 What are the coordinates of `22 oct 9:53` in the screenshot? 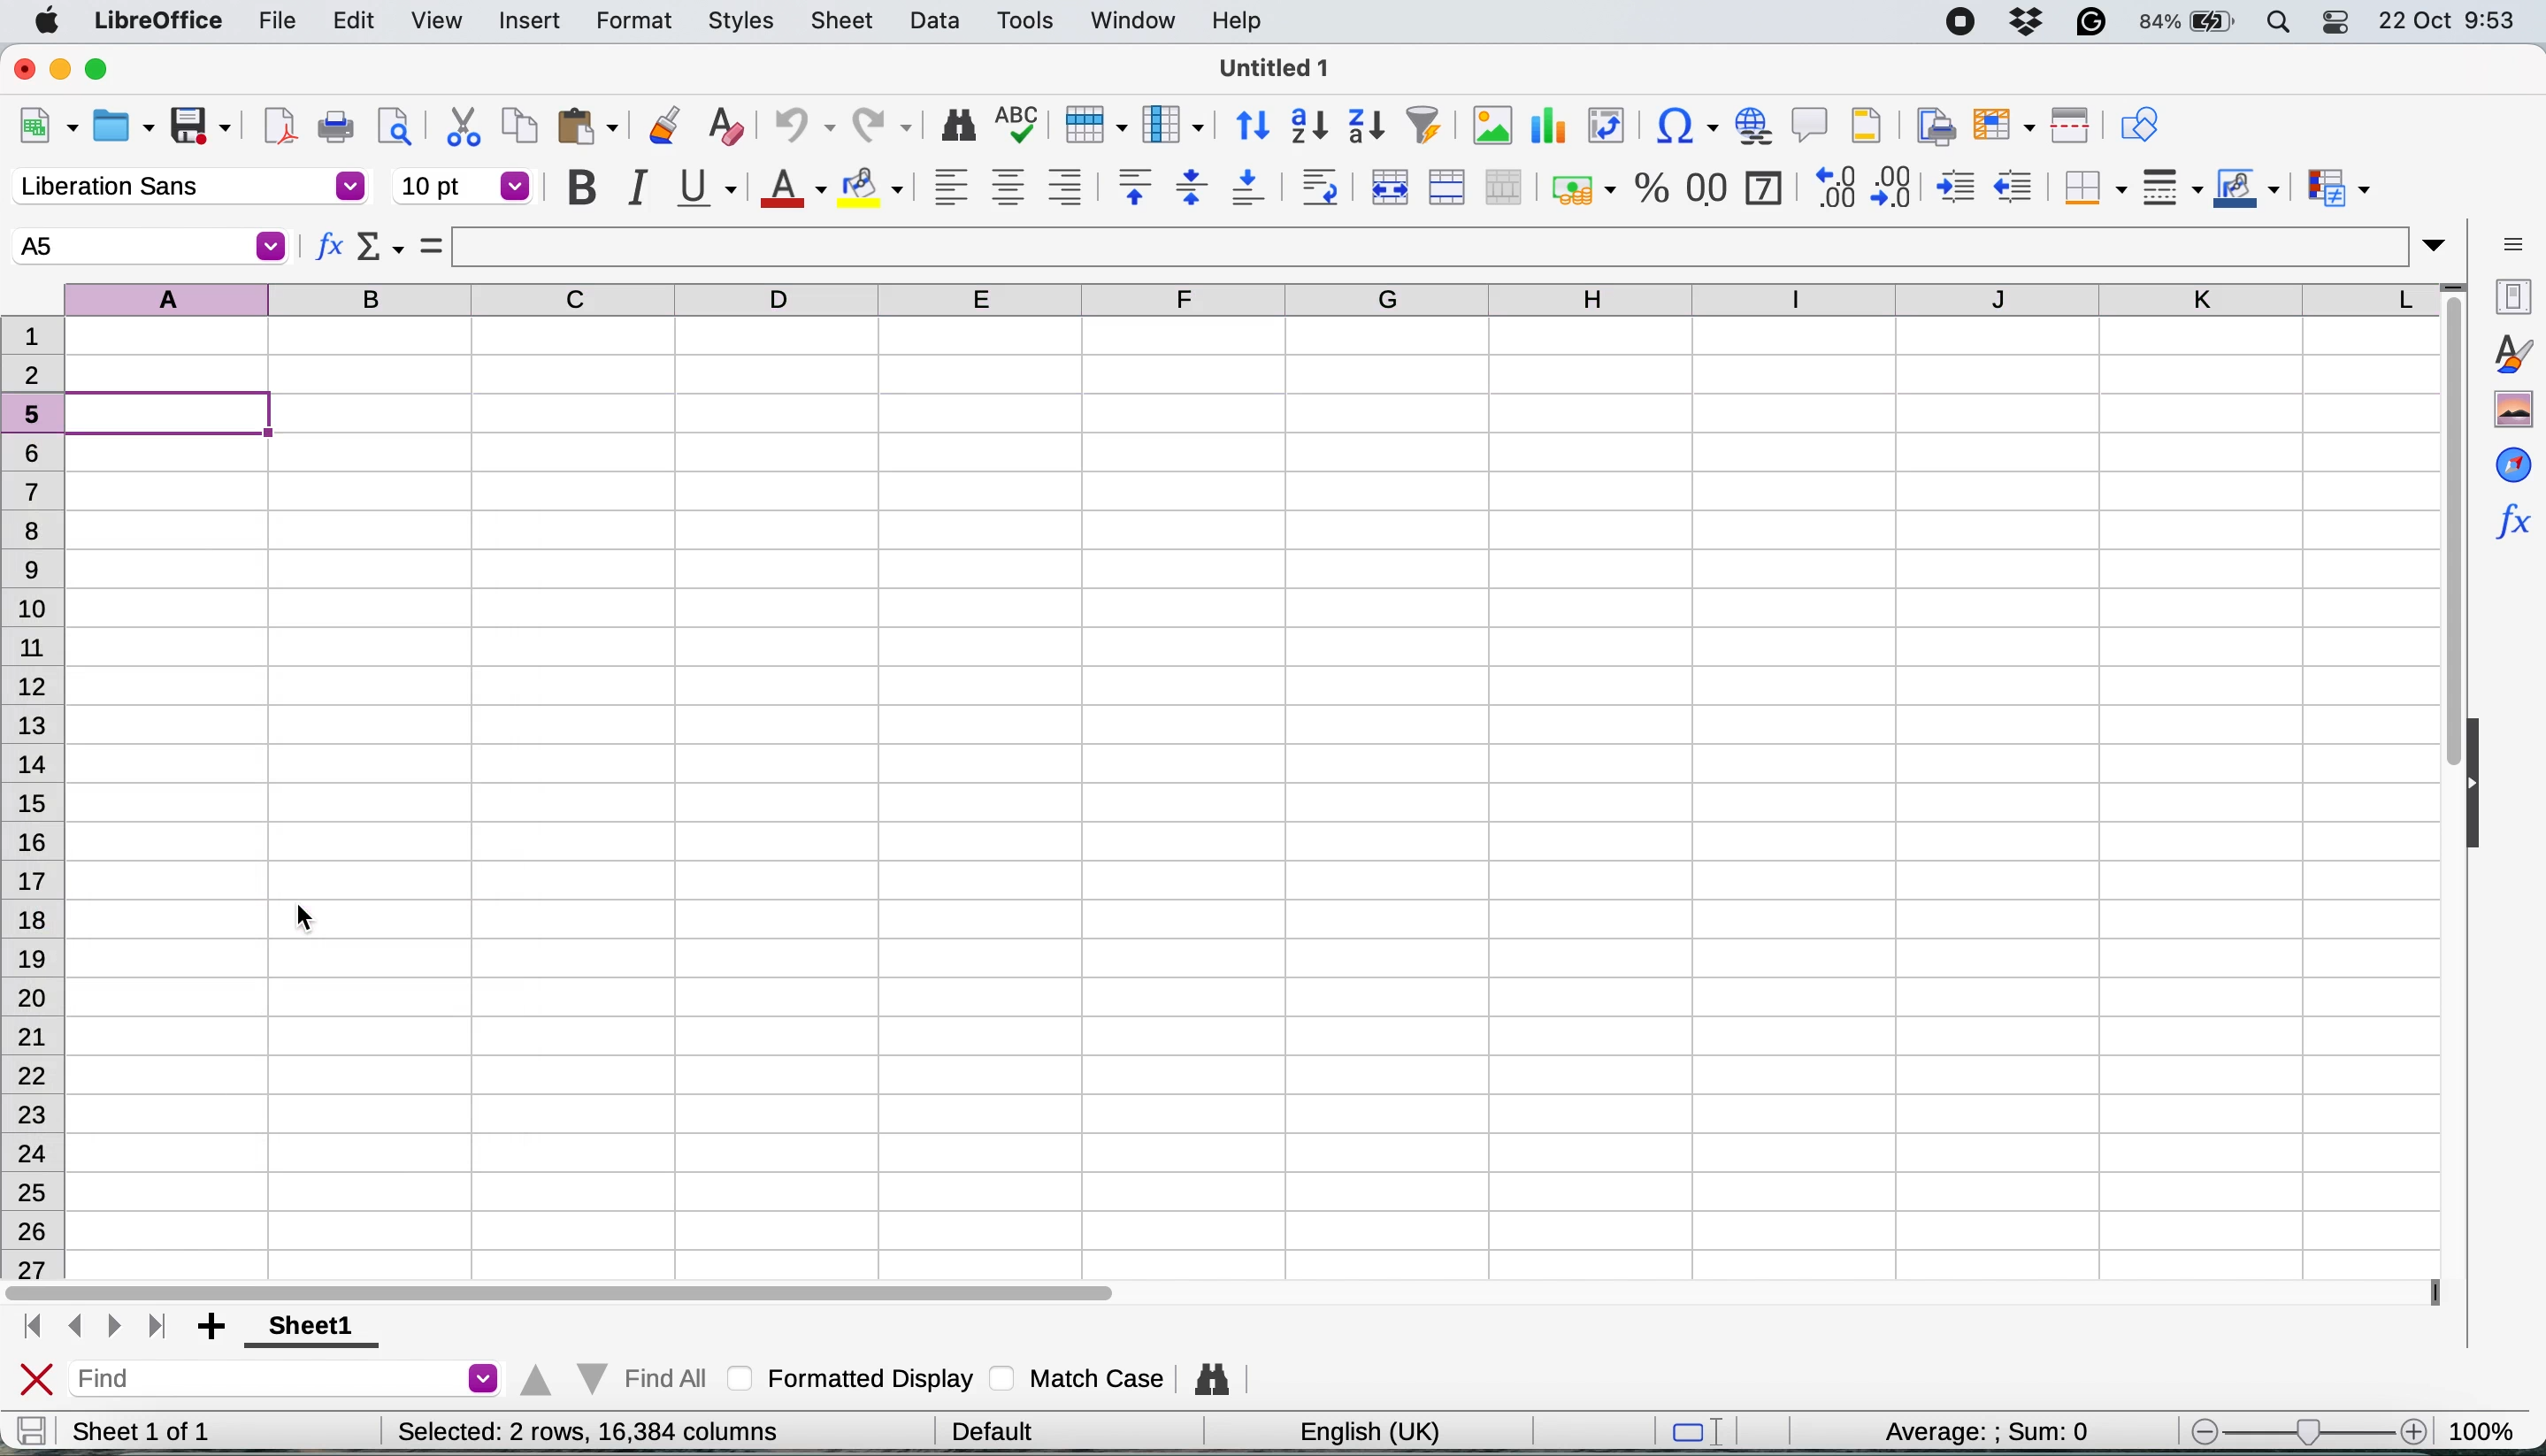 It's located at (2445, 22).